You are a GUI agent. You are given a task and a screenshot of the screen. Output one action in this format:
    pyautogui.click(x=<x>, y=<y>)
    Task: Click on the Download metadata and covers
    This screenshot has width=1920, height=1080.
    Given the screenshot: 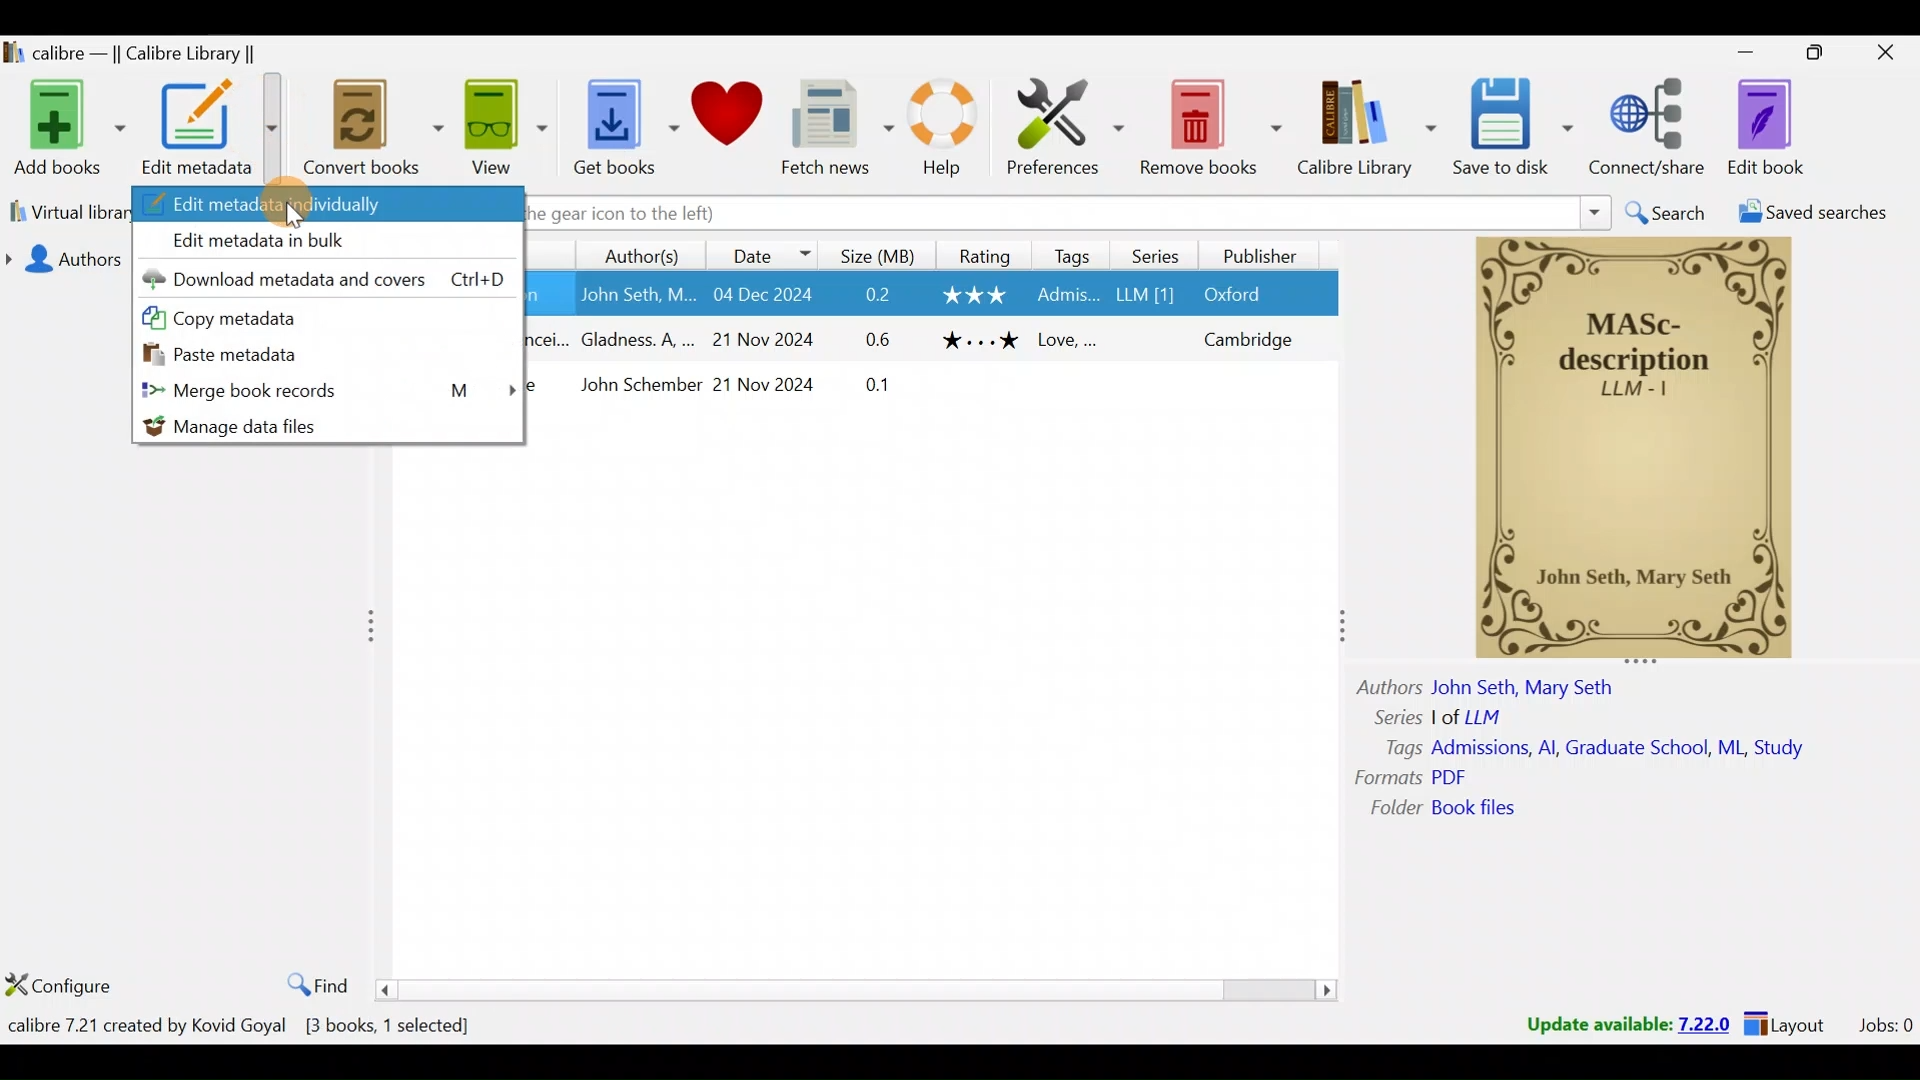 What is the action you would take?
    pyautogui.click(x=325, y=275)
    